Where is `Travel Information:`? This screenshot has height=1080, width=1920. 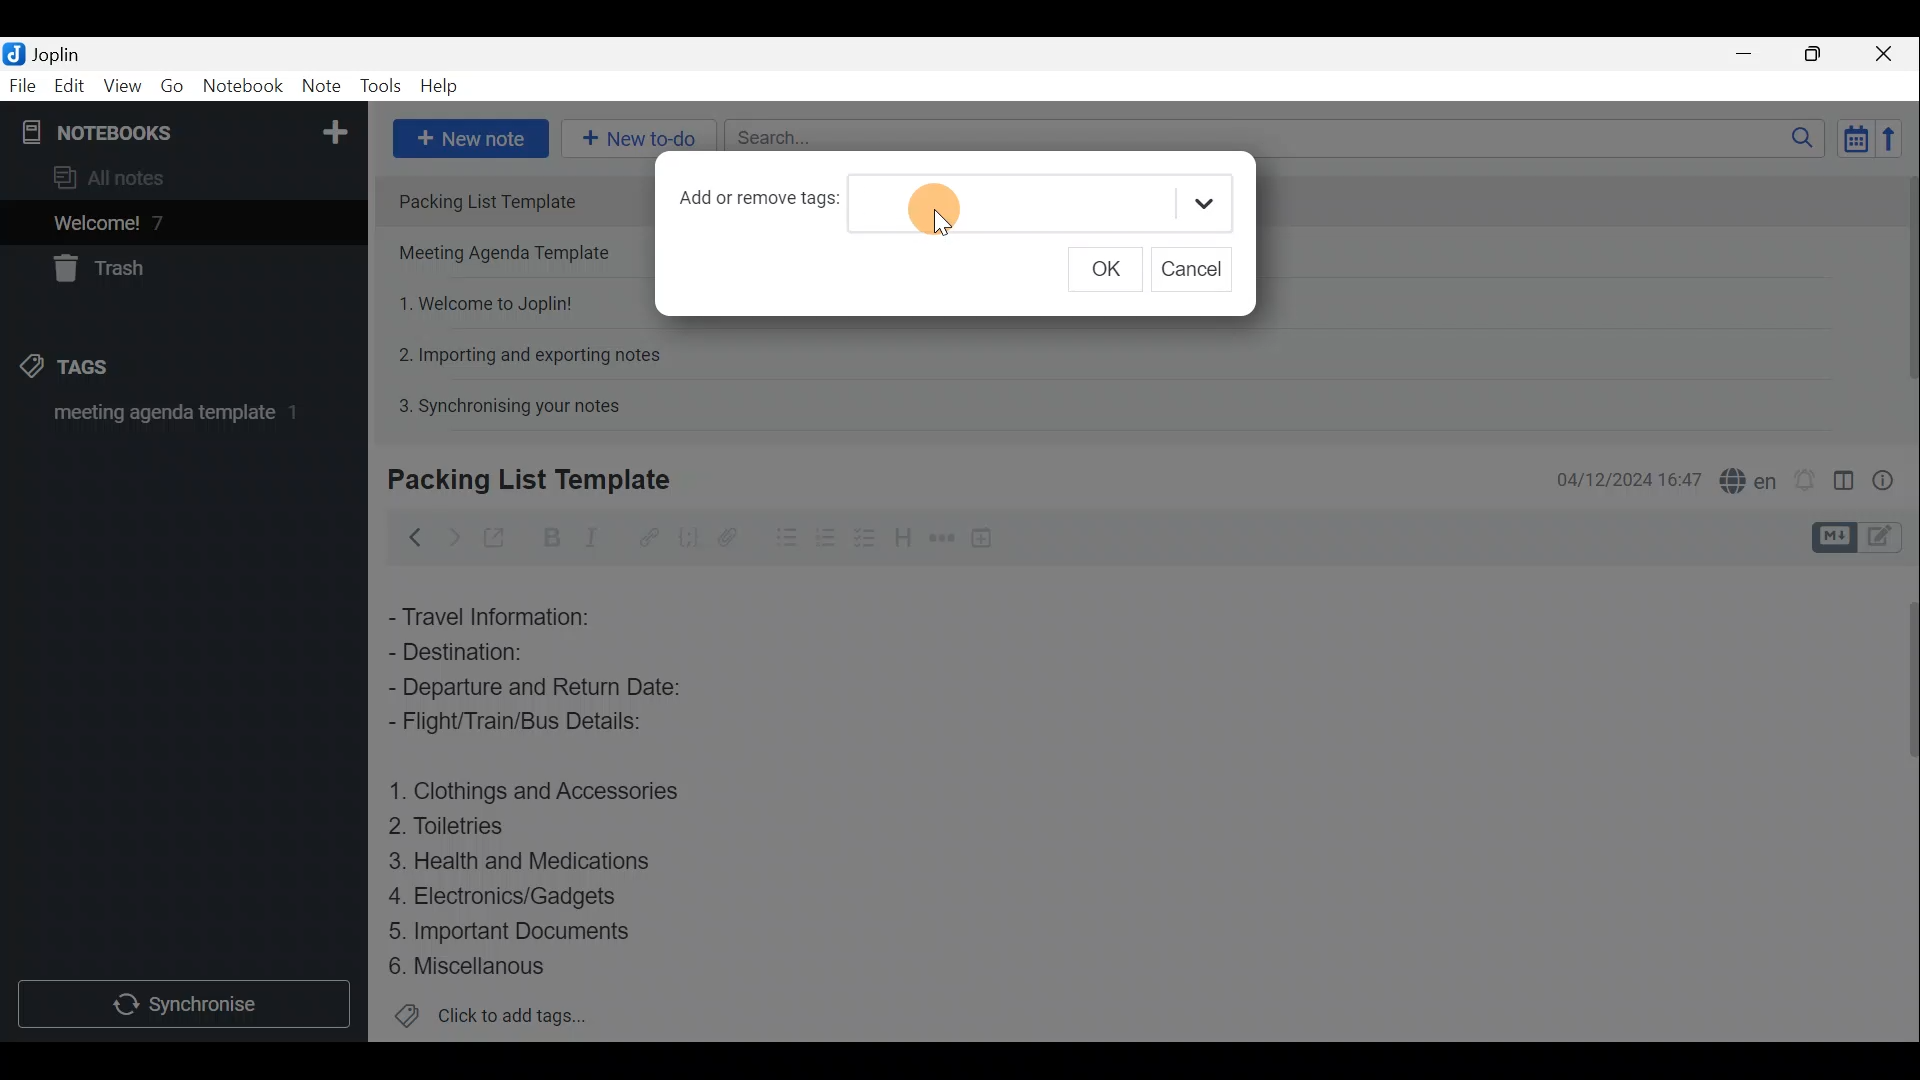
Travel Information: is located at coordinates (505, 615).